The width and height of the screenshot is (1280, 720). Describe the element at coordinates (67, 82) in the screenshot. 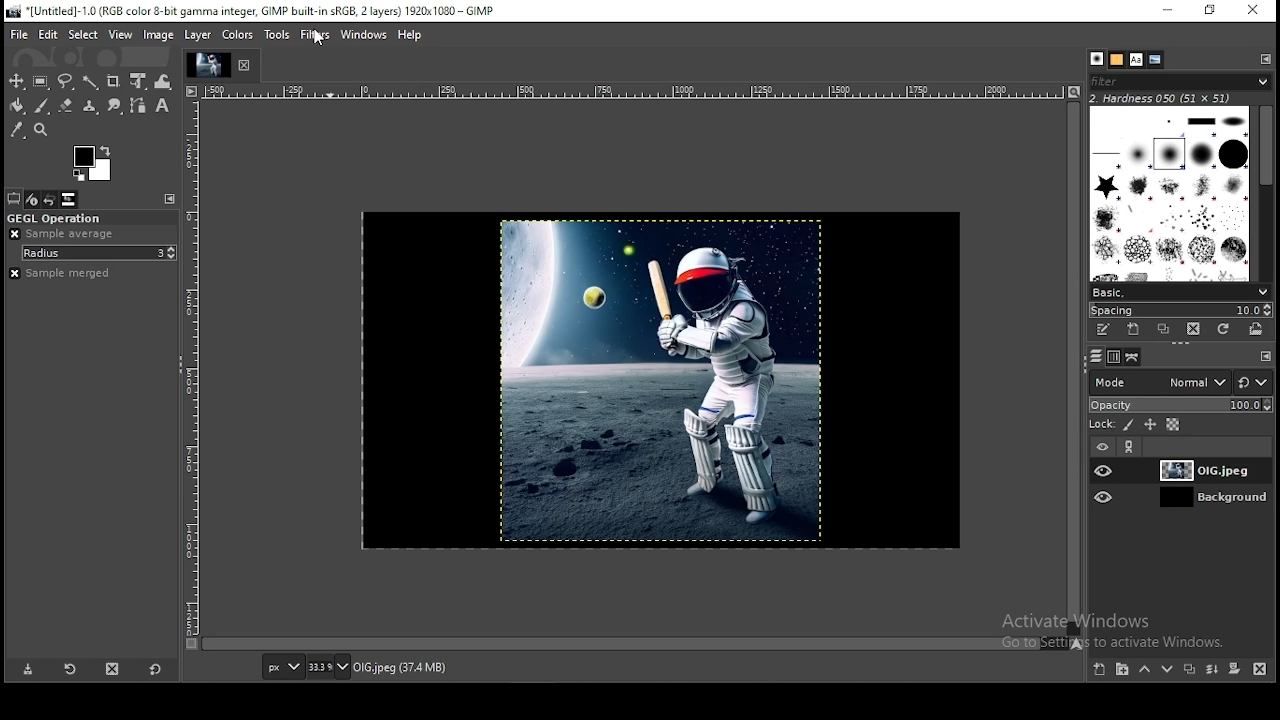

I see `free select tool` at that location.